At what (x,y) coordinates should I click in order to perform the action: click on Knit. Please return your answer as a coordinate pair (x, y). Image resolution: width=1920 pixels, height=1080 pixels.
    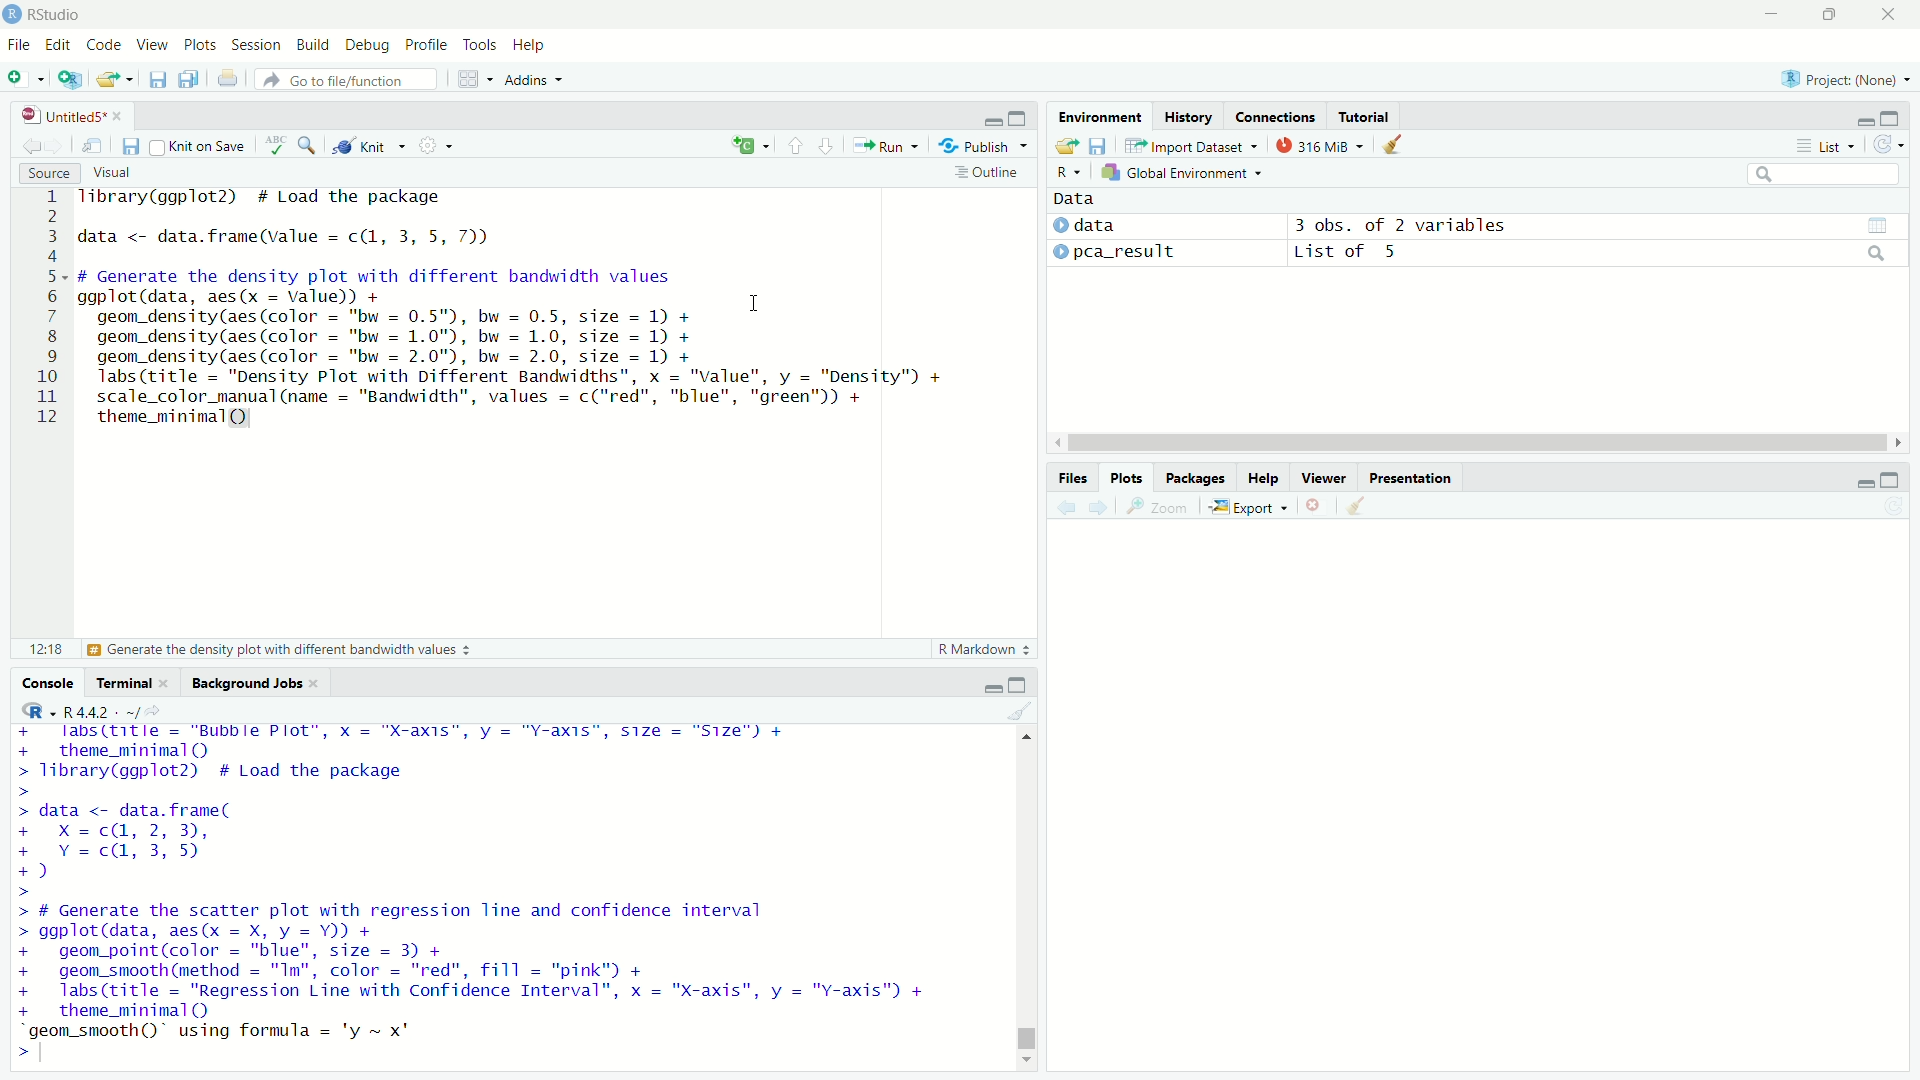
    Looking at the image, I should click on (368, 146).